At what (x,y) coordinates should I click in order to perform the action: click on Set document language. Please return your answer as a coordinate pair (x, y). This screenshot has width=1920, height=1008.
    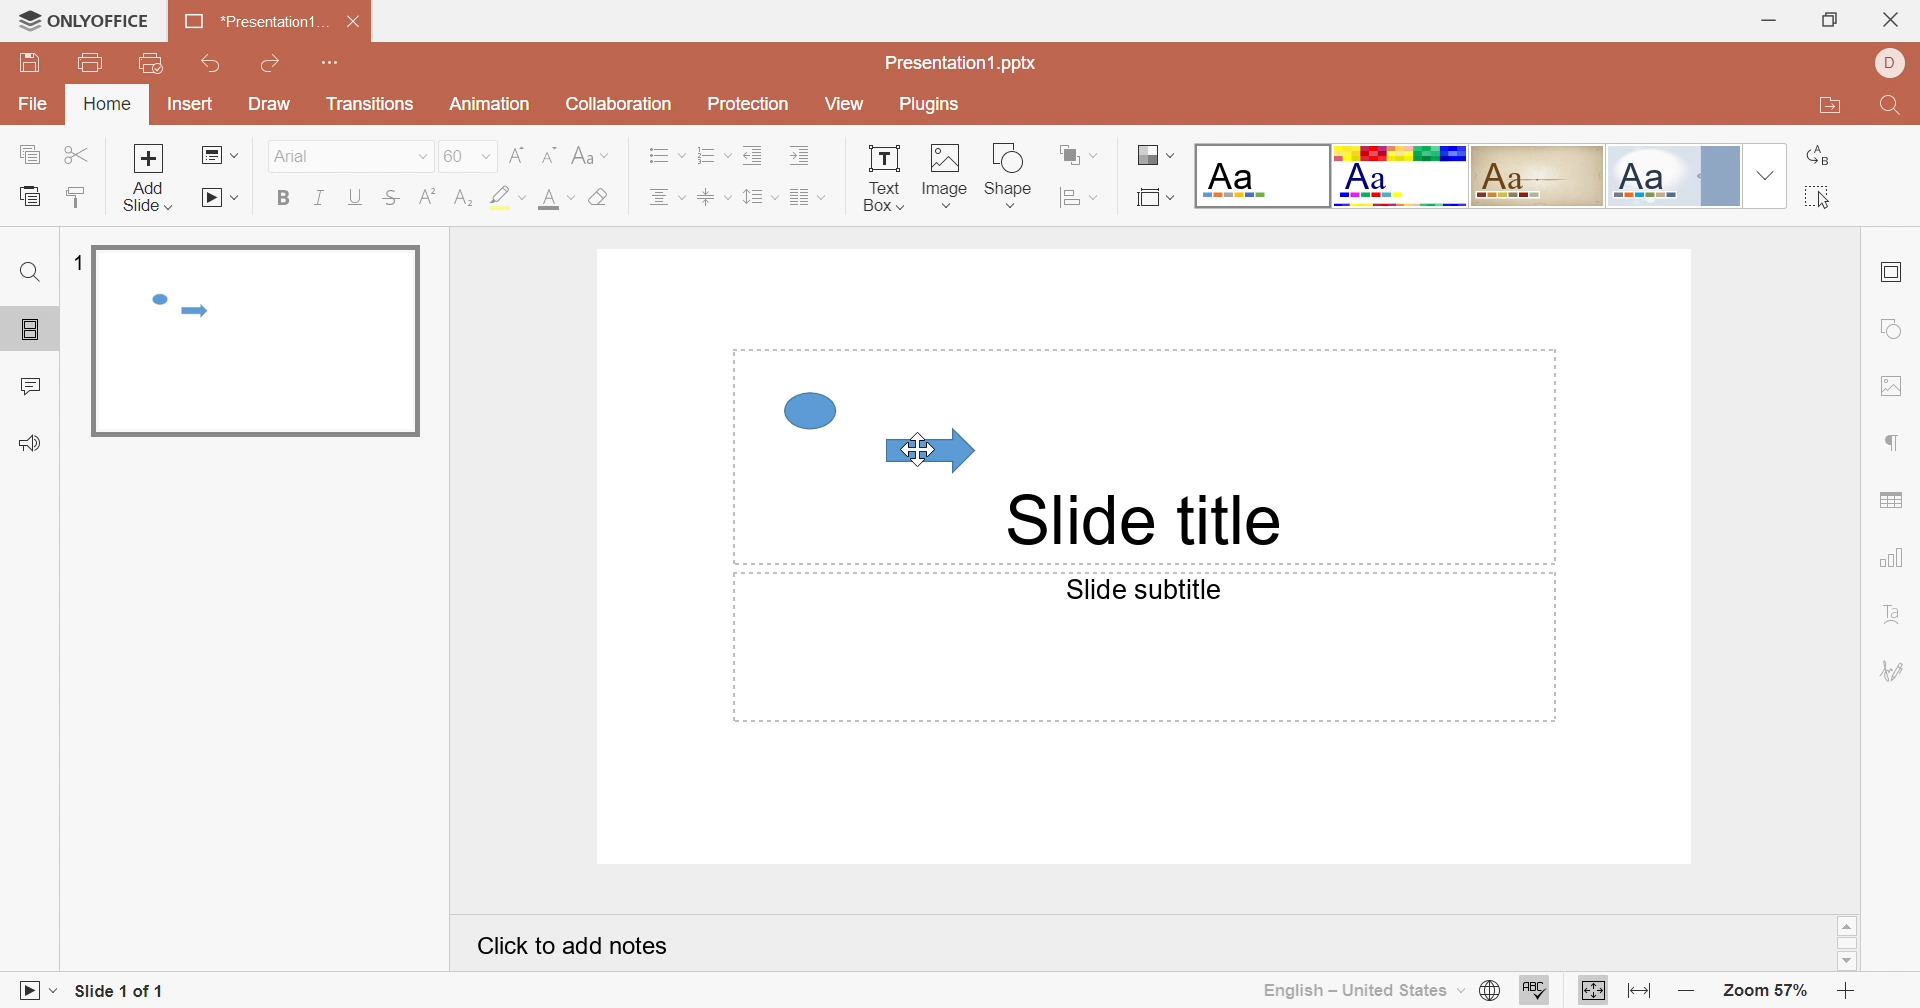
    Looking at the image, I should click on (1489, 993).